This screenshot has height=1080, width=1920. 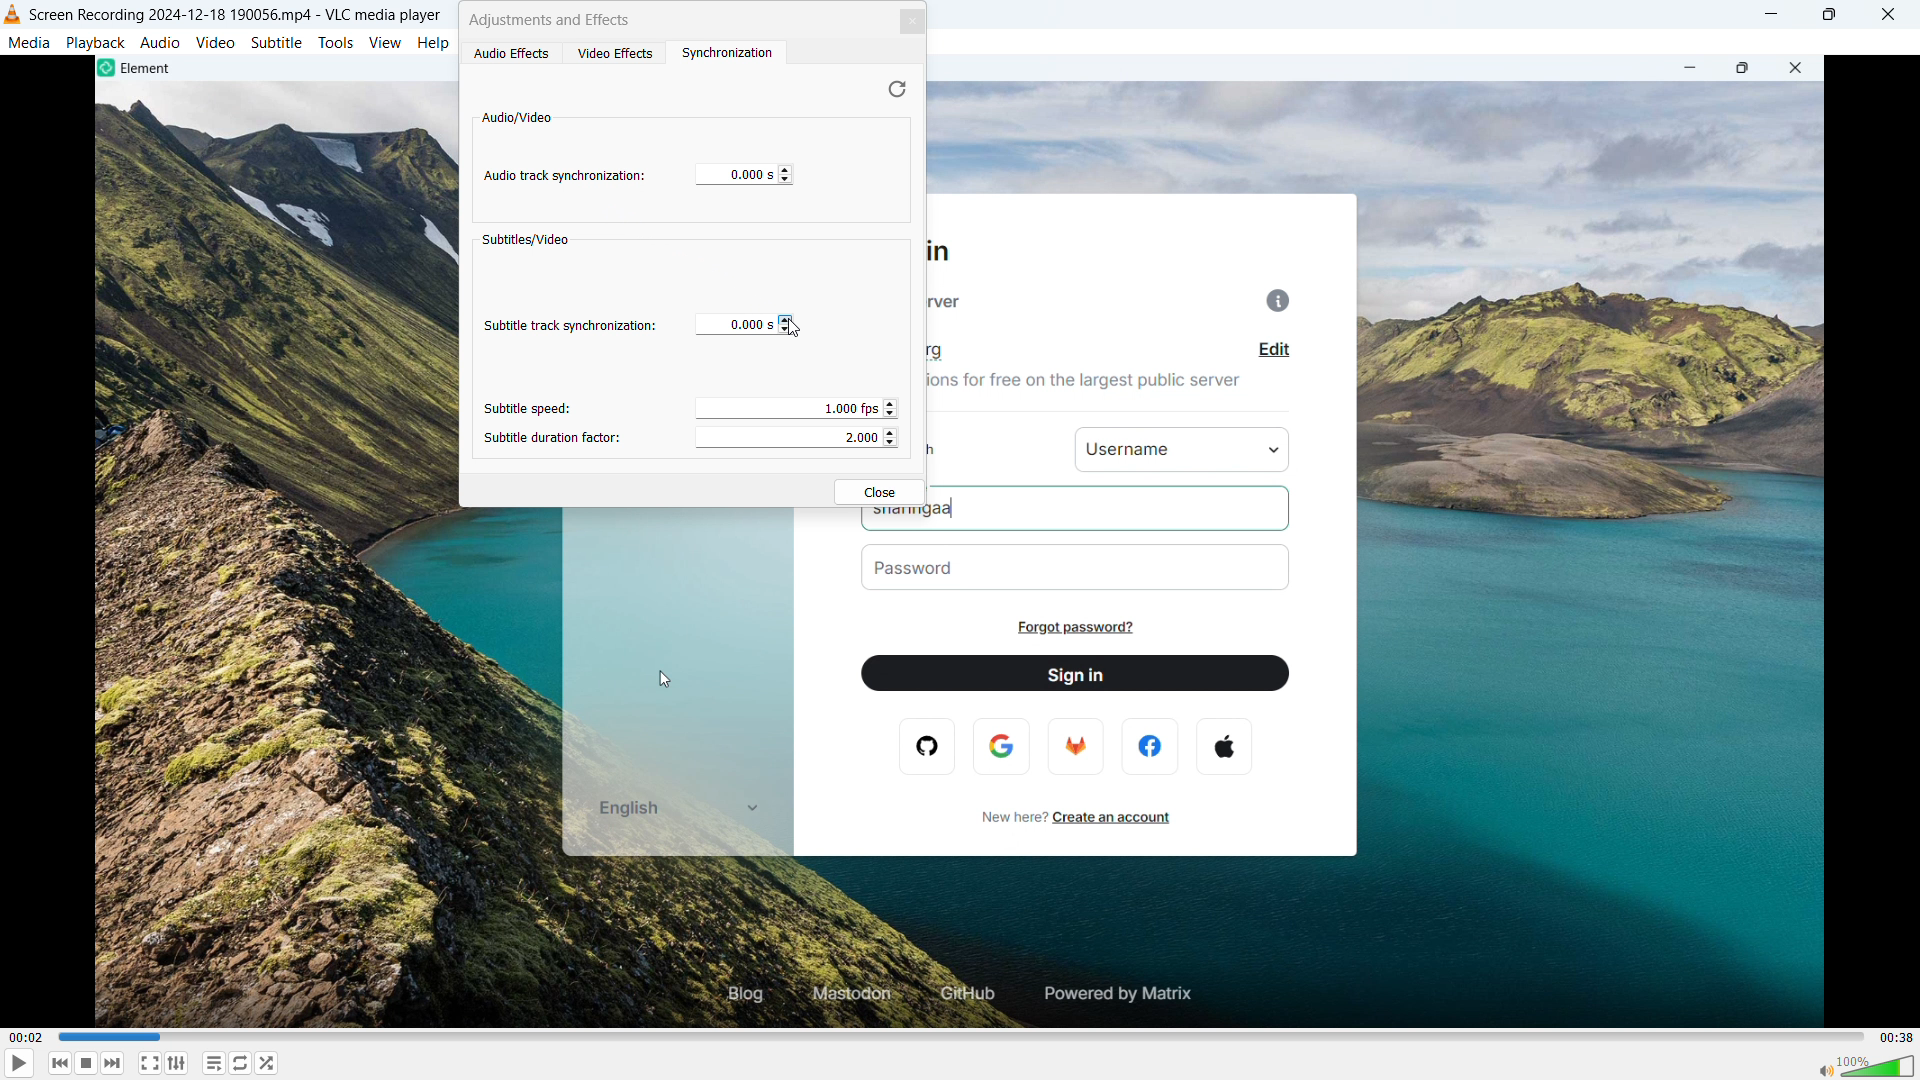 What do you see at coordinates (435, 42) in the screenshot?
I see `help` at bounding box center [435, 42].